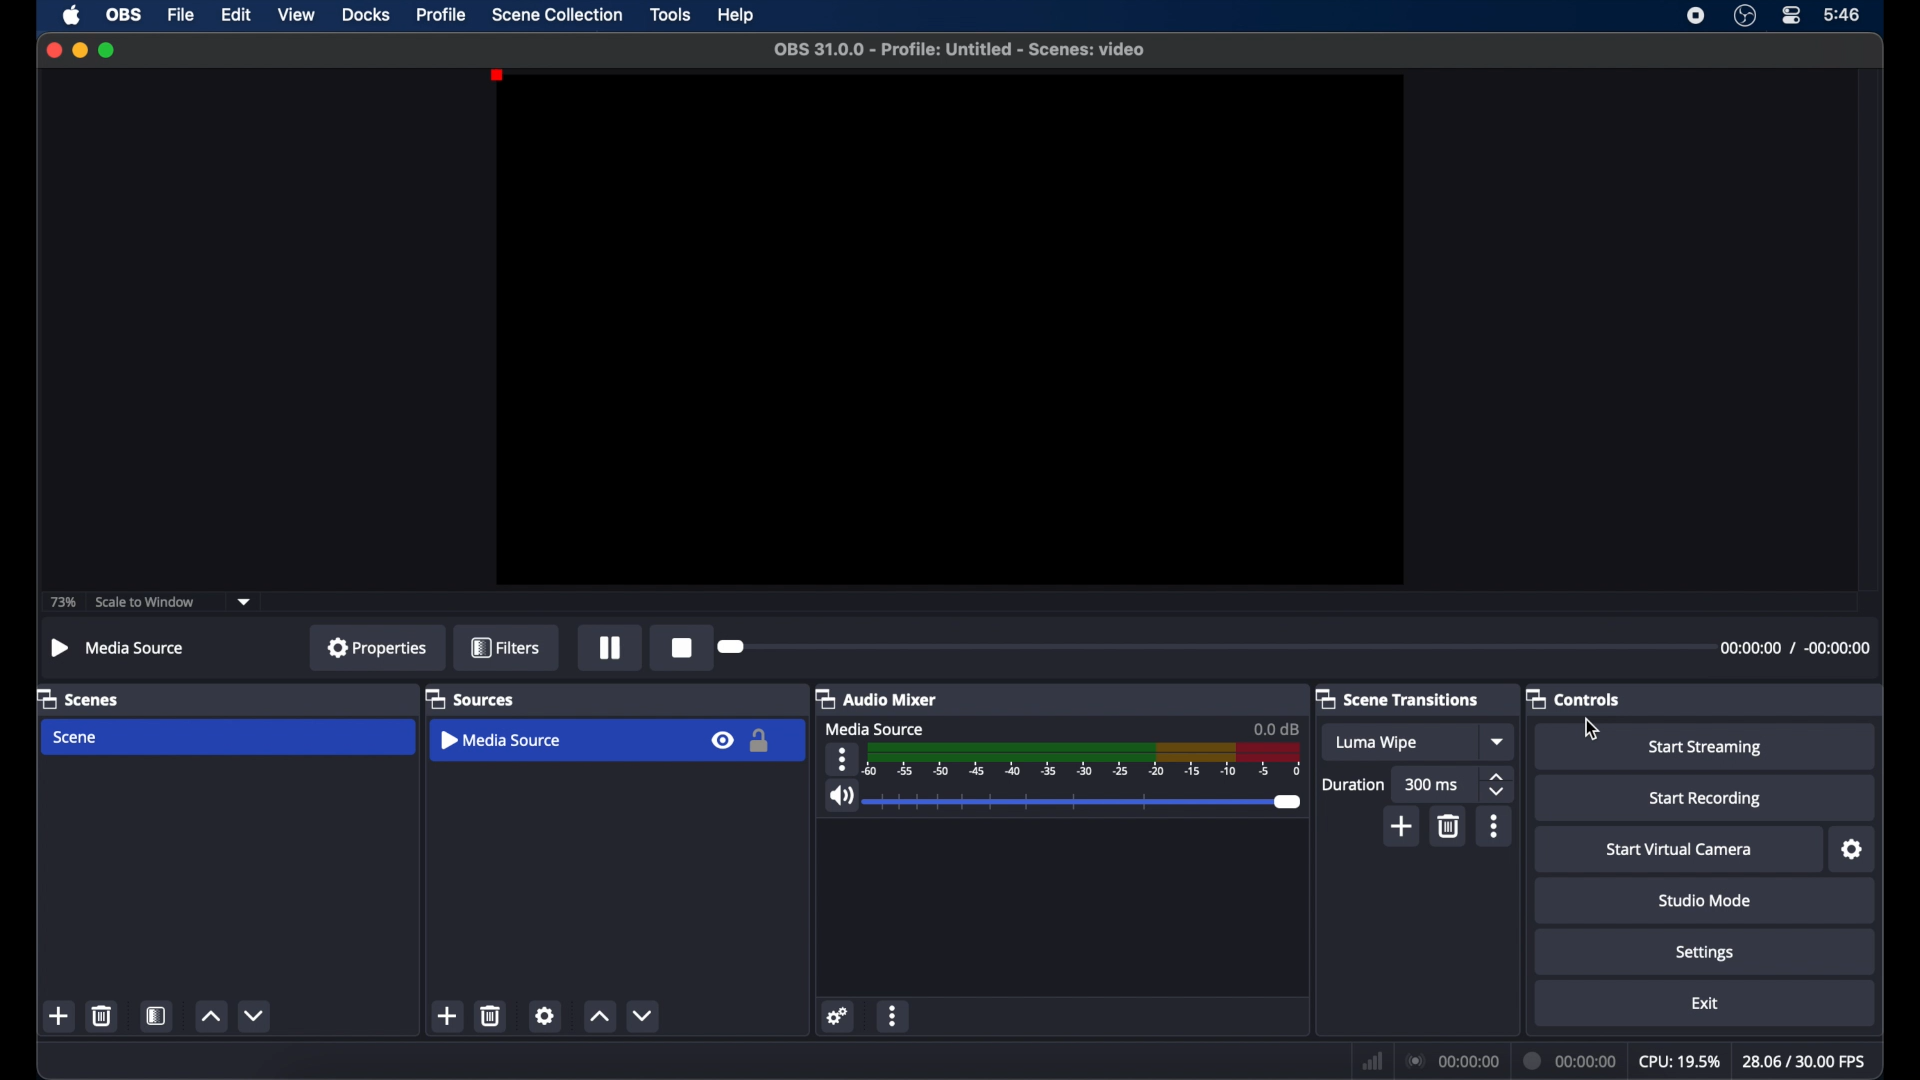  What do you see at coordinates (1594, 728) in the screenshot?
I see `cursor` at bounding box center [1594, 728].